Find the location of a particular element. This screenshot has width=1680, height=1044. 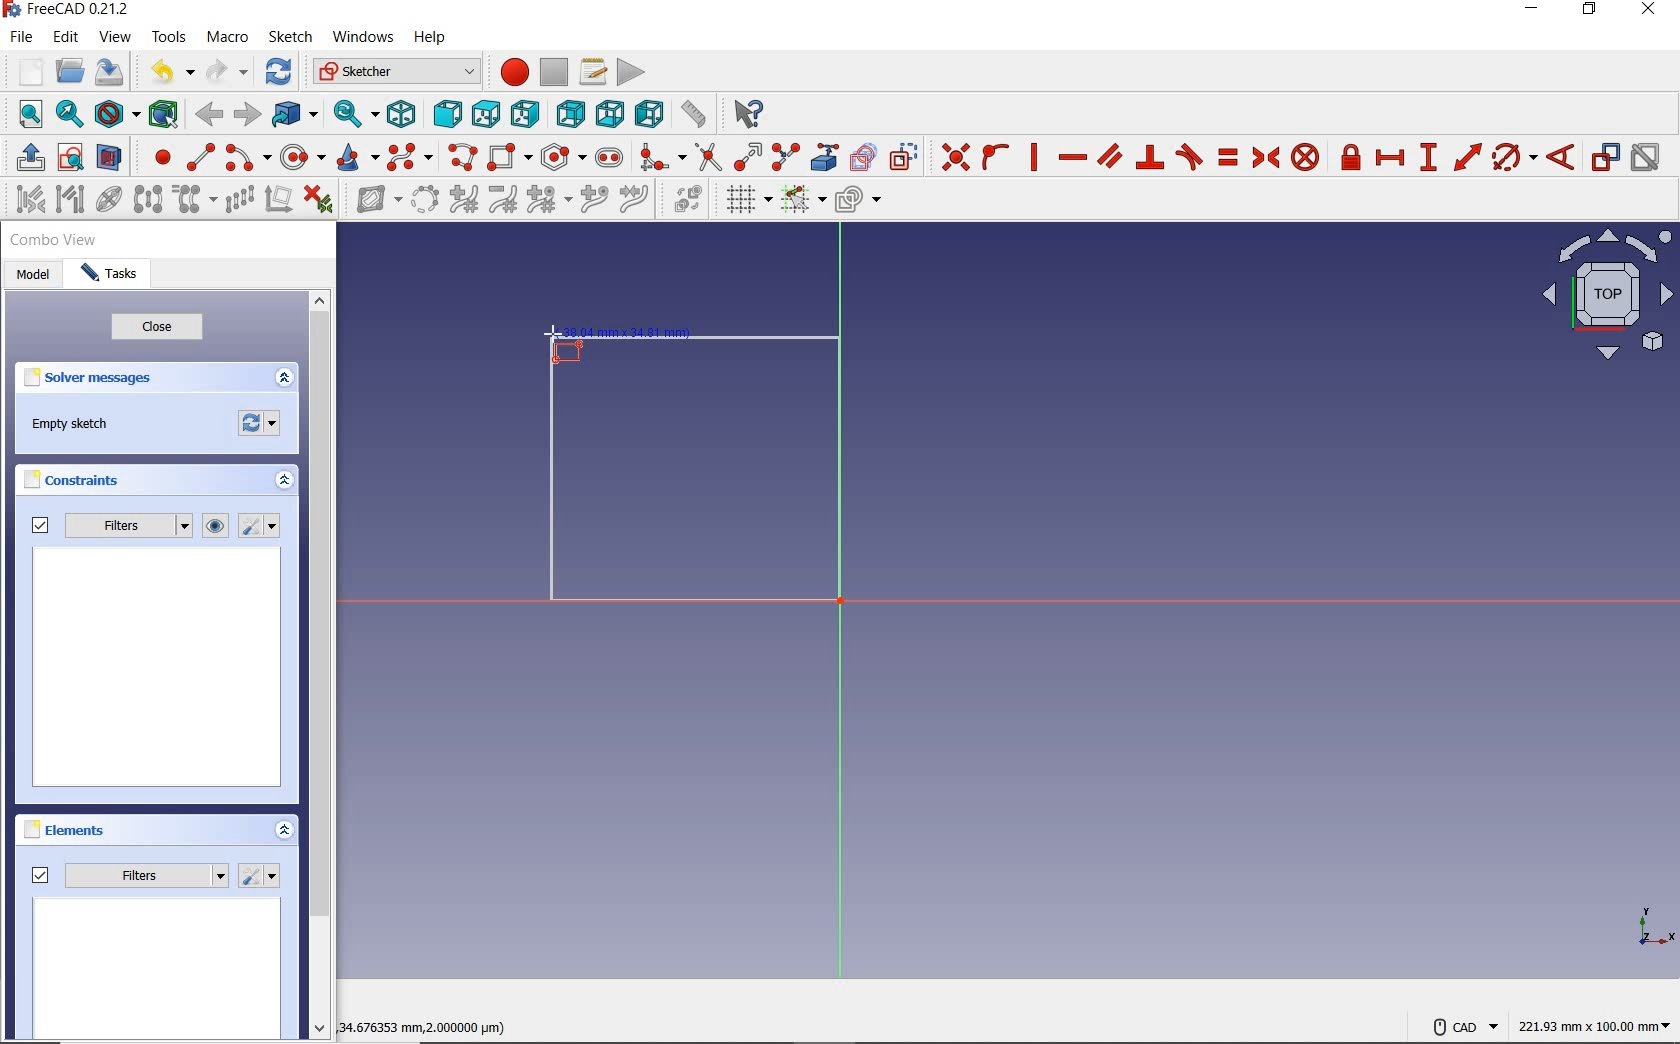

view is located at coordinates (116, 37).